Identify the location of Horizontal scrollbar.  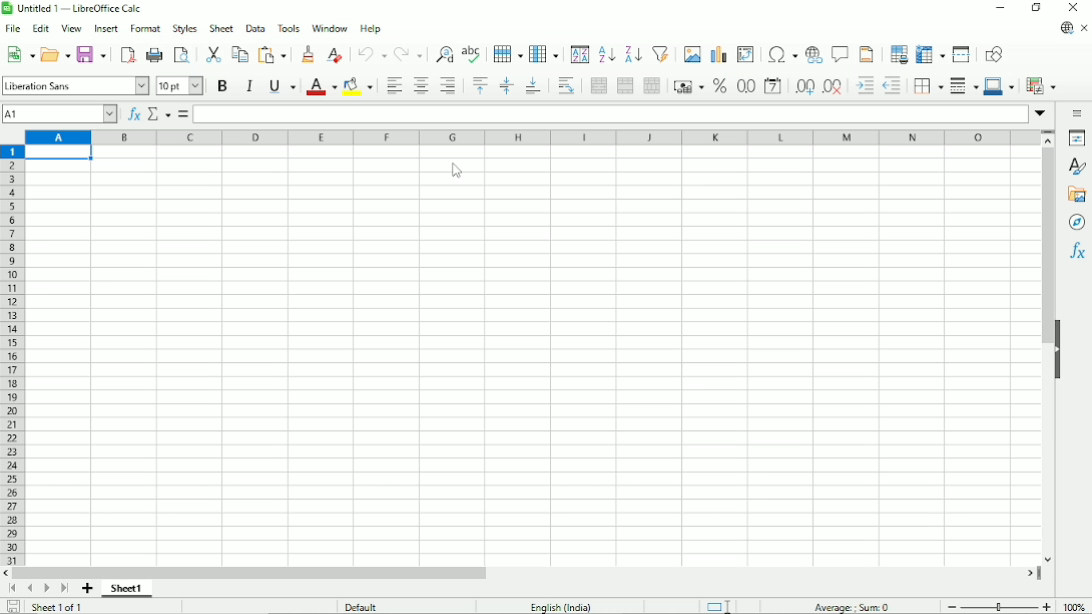
(251, 573).